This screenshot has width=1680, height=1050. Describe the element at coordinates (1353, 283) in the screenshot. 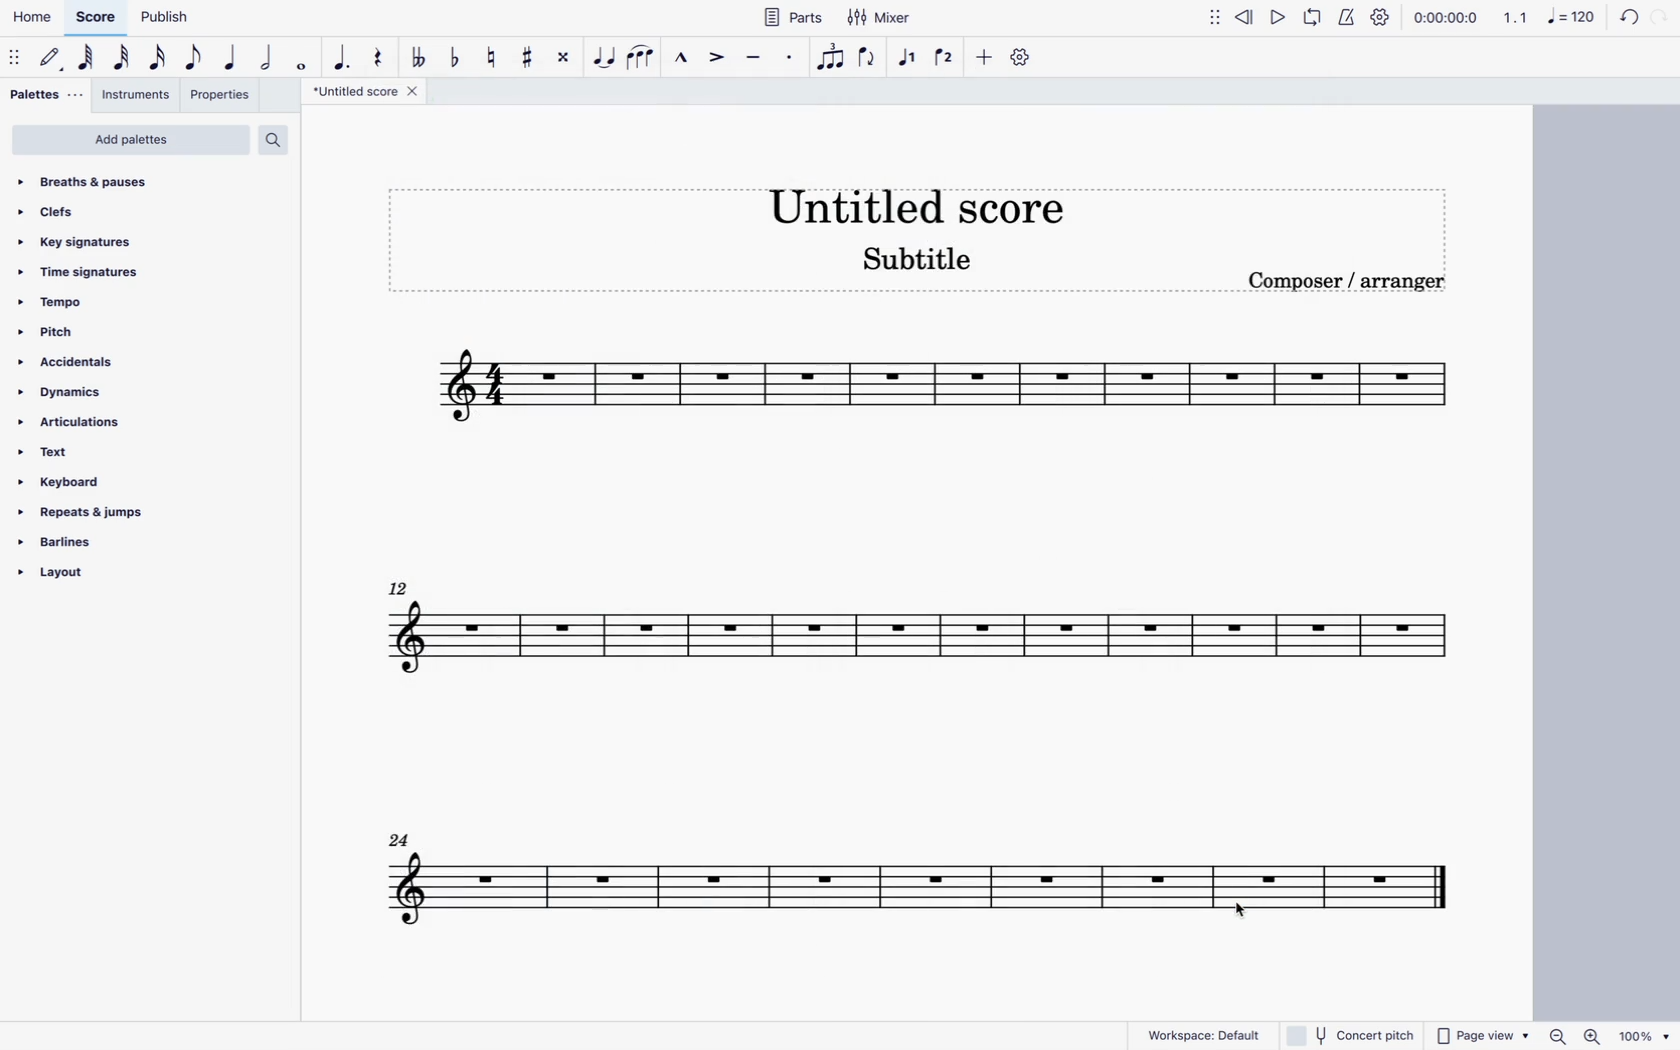

I see `composer / arranger` at that location.